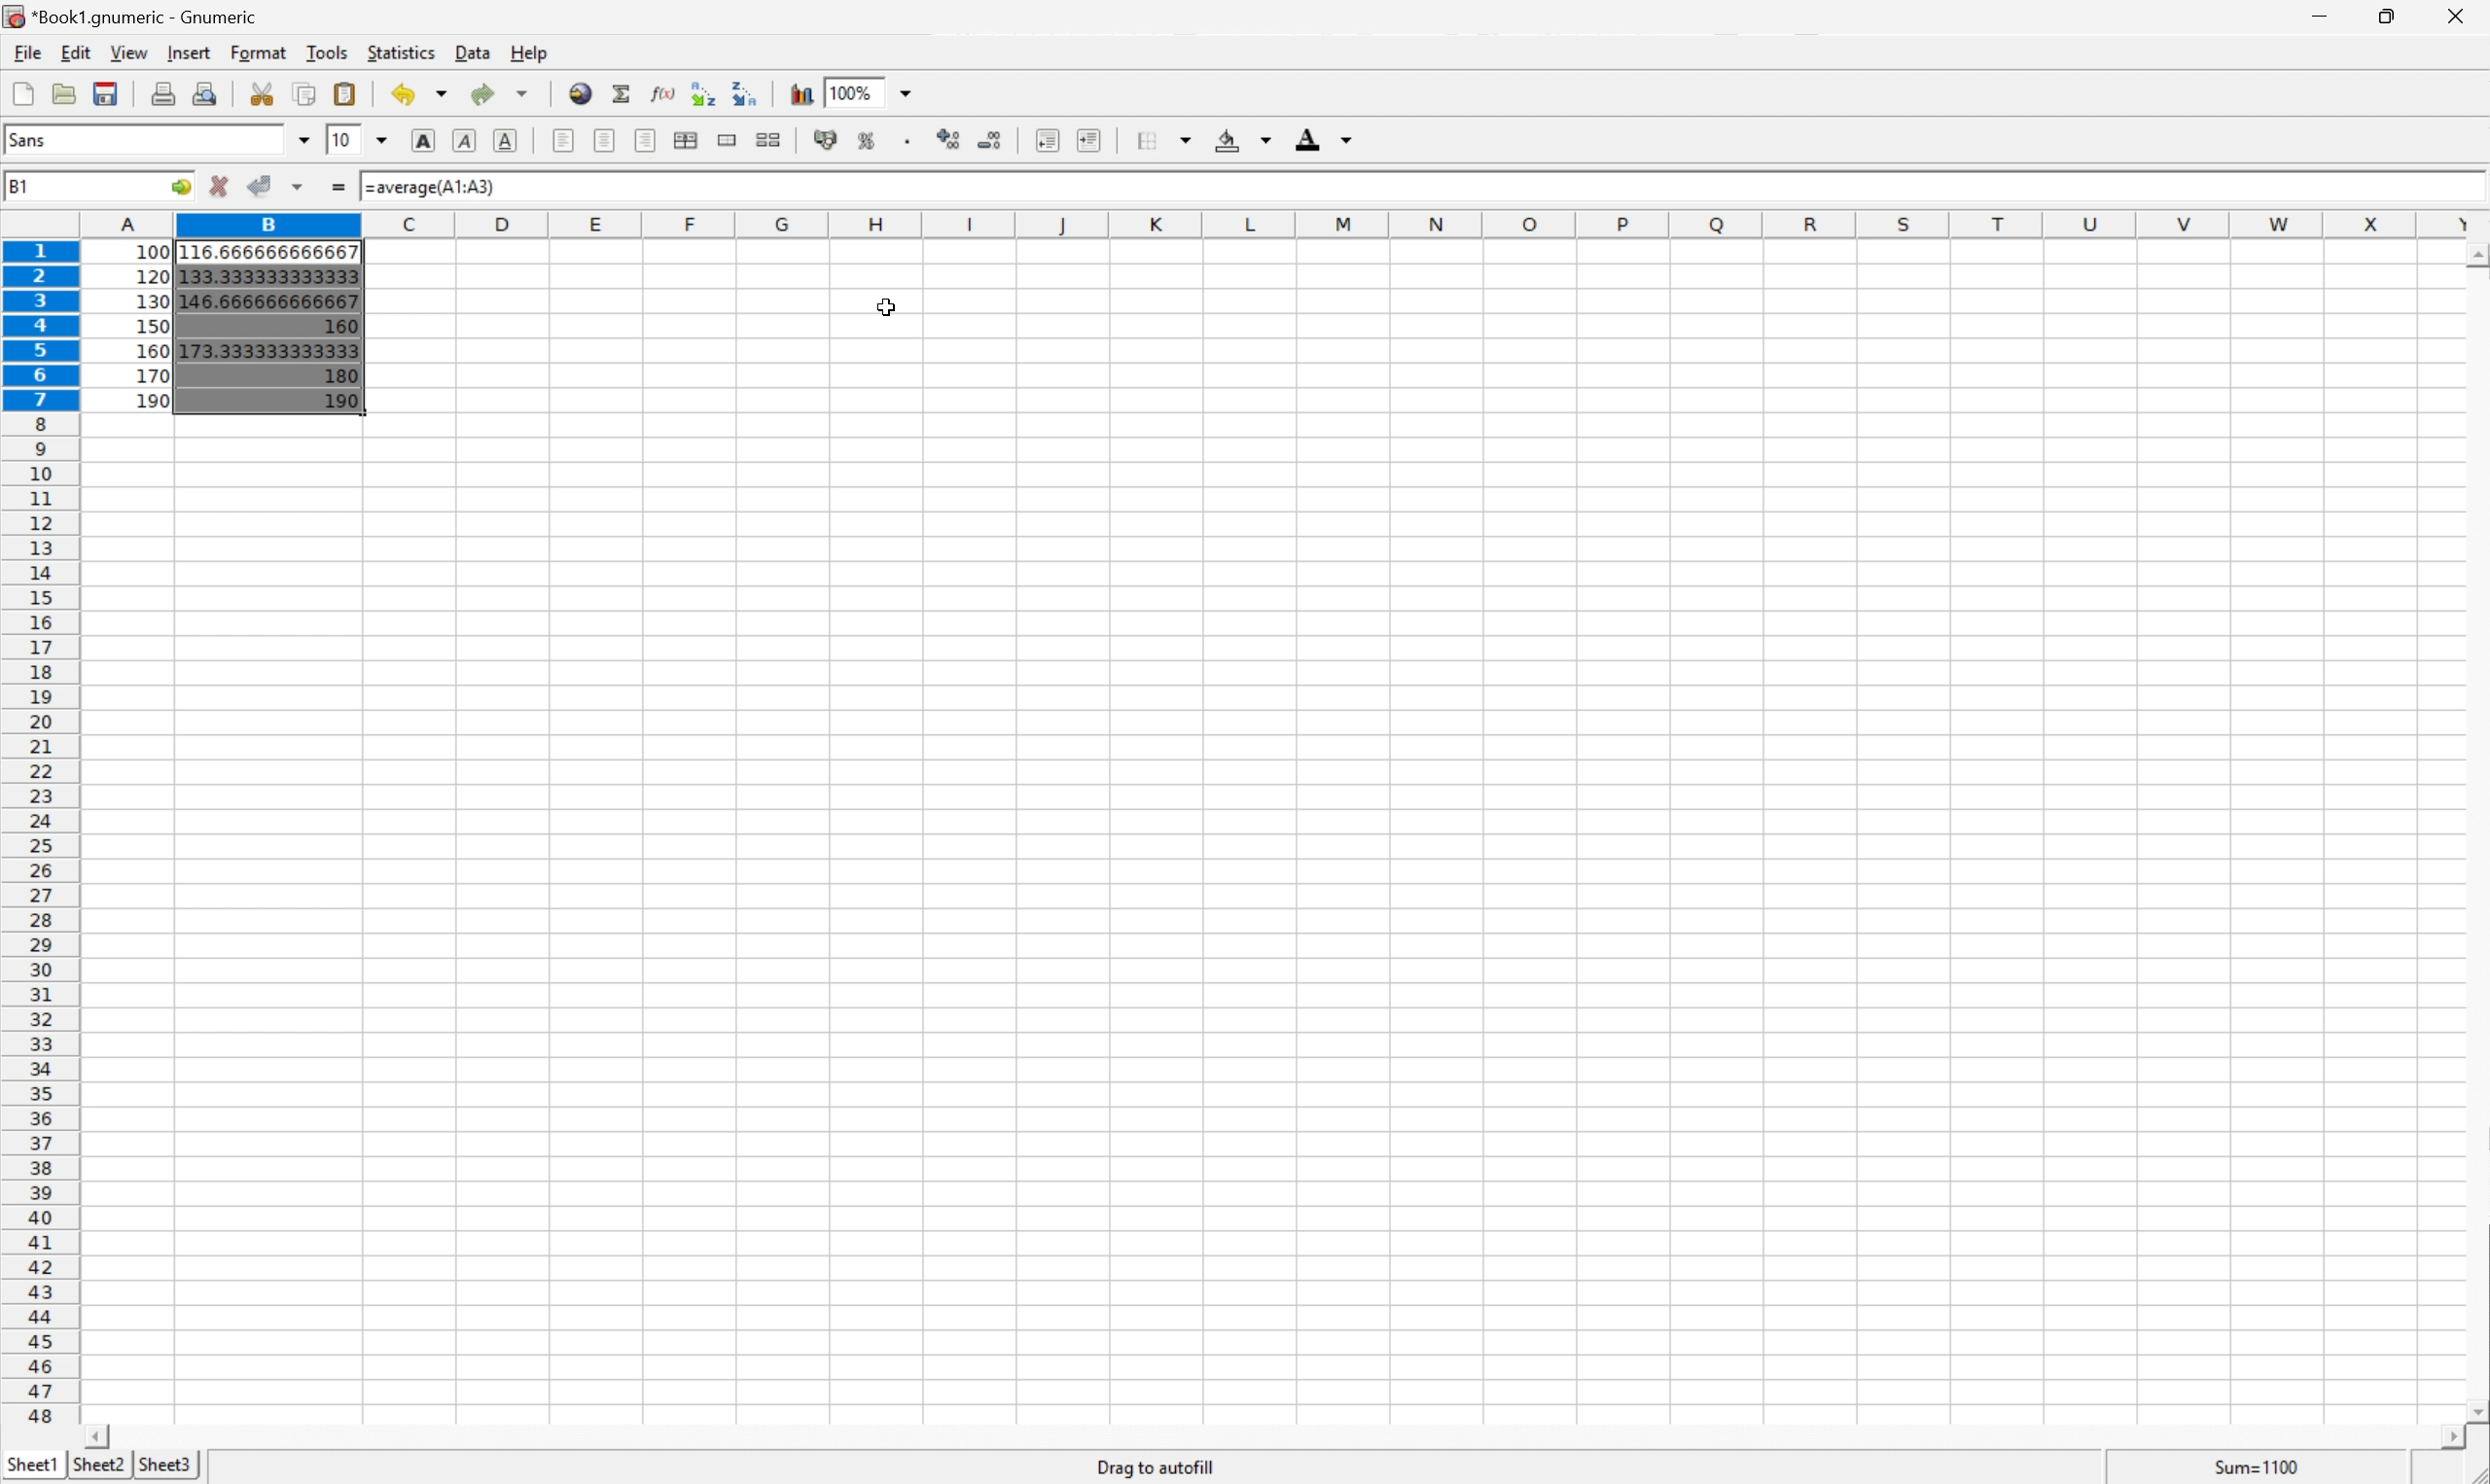 Image resolution: width=2490 pixels, height=1484 pixels. I want to click on Cancel changes, so click(224, 186).